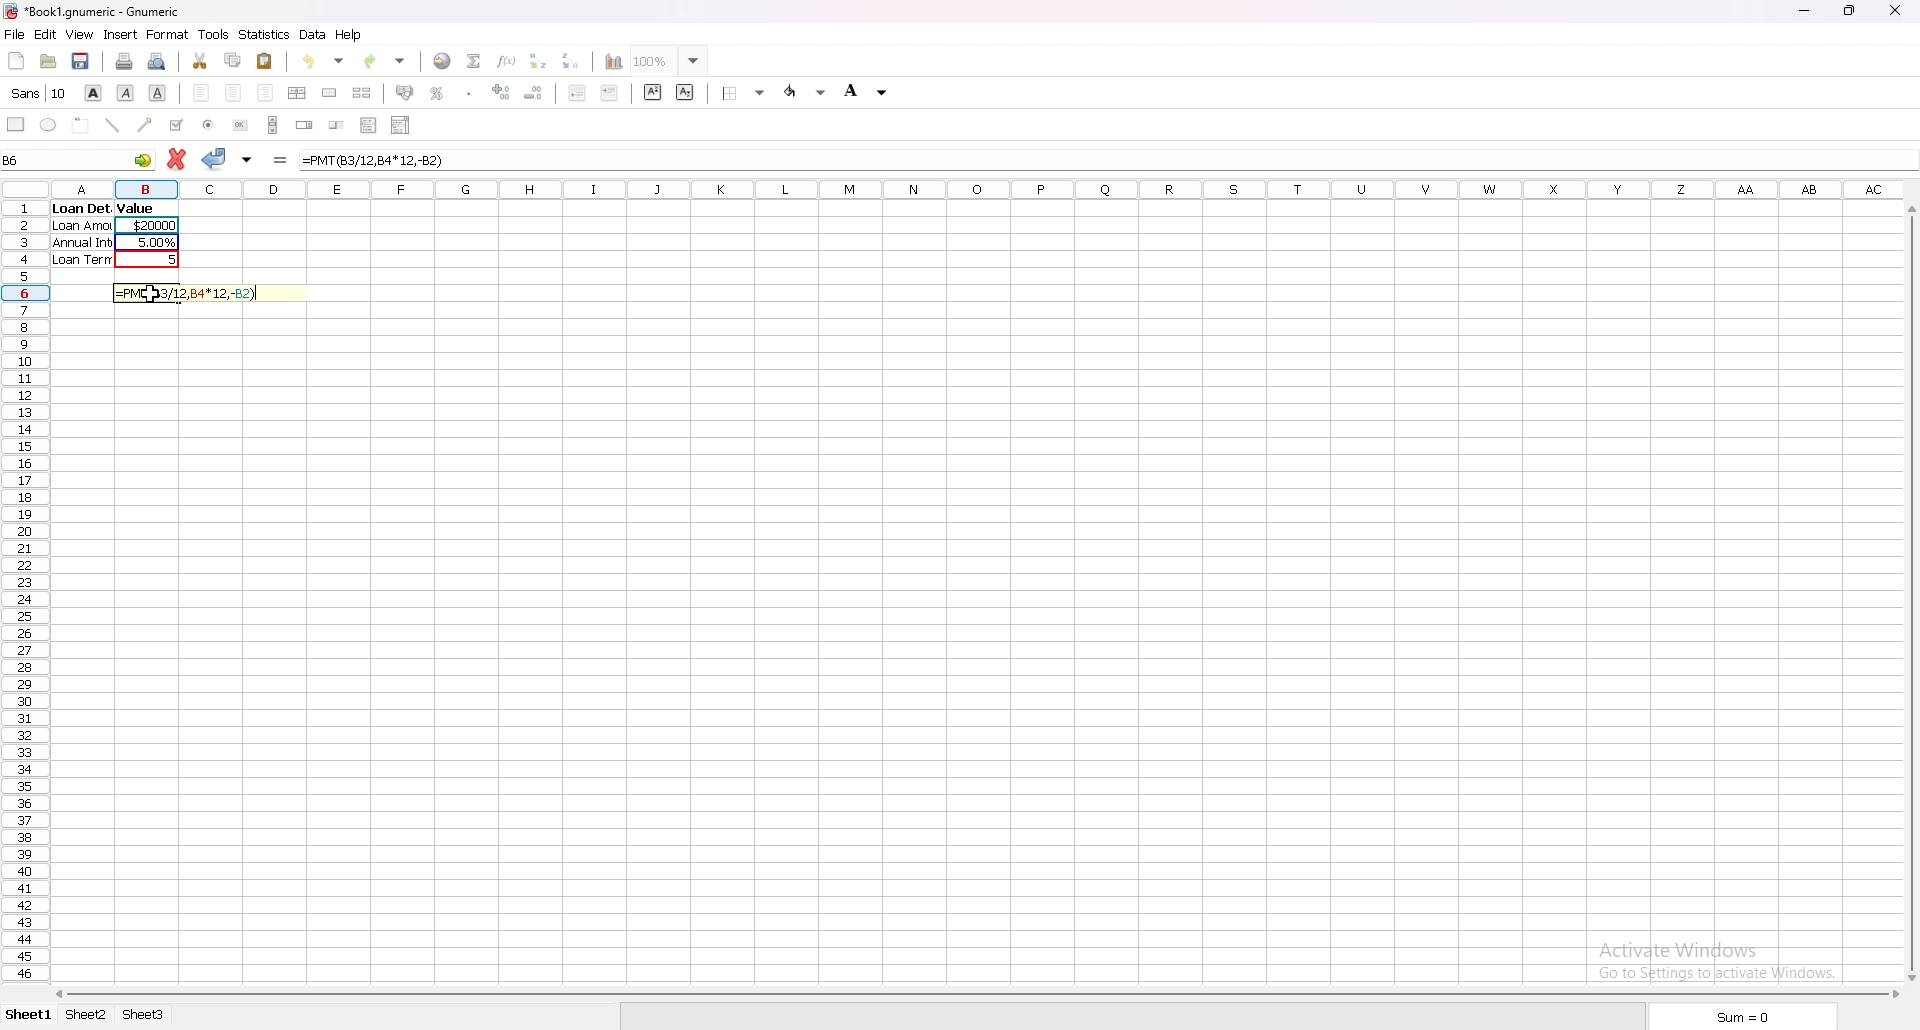 The image size is (1920, 1030). Describe the element at coordinates (572, 59) in the screenshot. I see `sort descending` at that location.